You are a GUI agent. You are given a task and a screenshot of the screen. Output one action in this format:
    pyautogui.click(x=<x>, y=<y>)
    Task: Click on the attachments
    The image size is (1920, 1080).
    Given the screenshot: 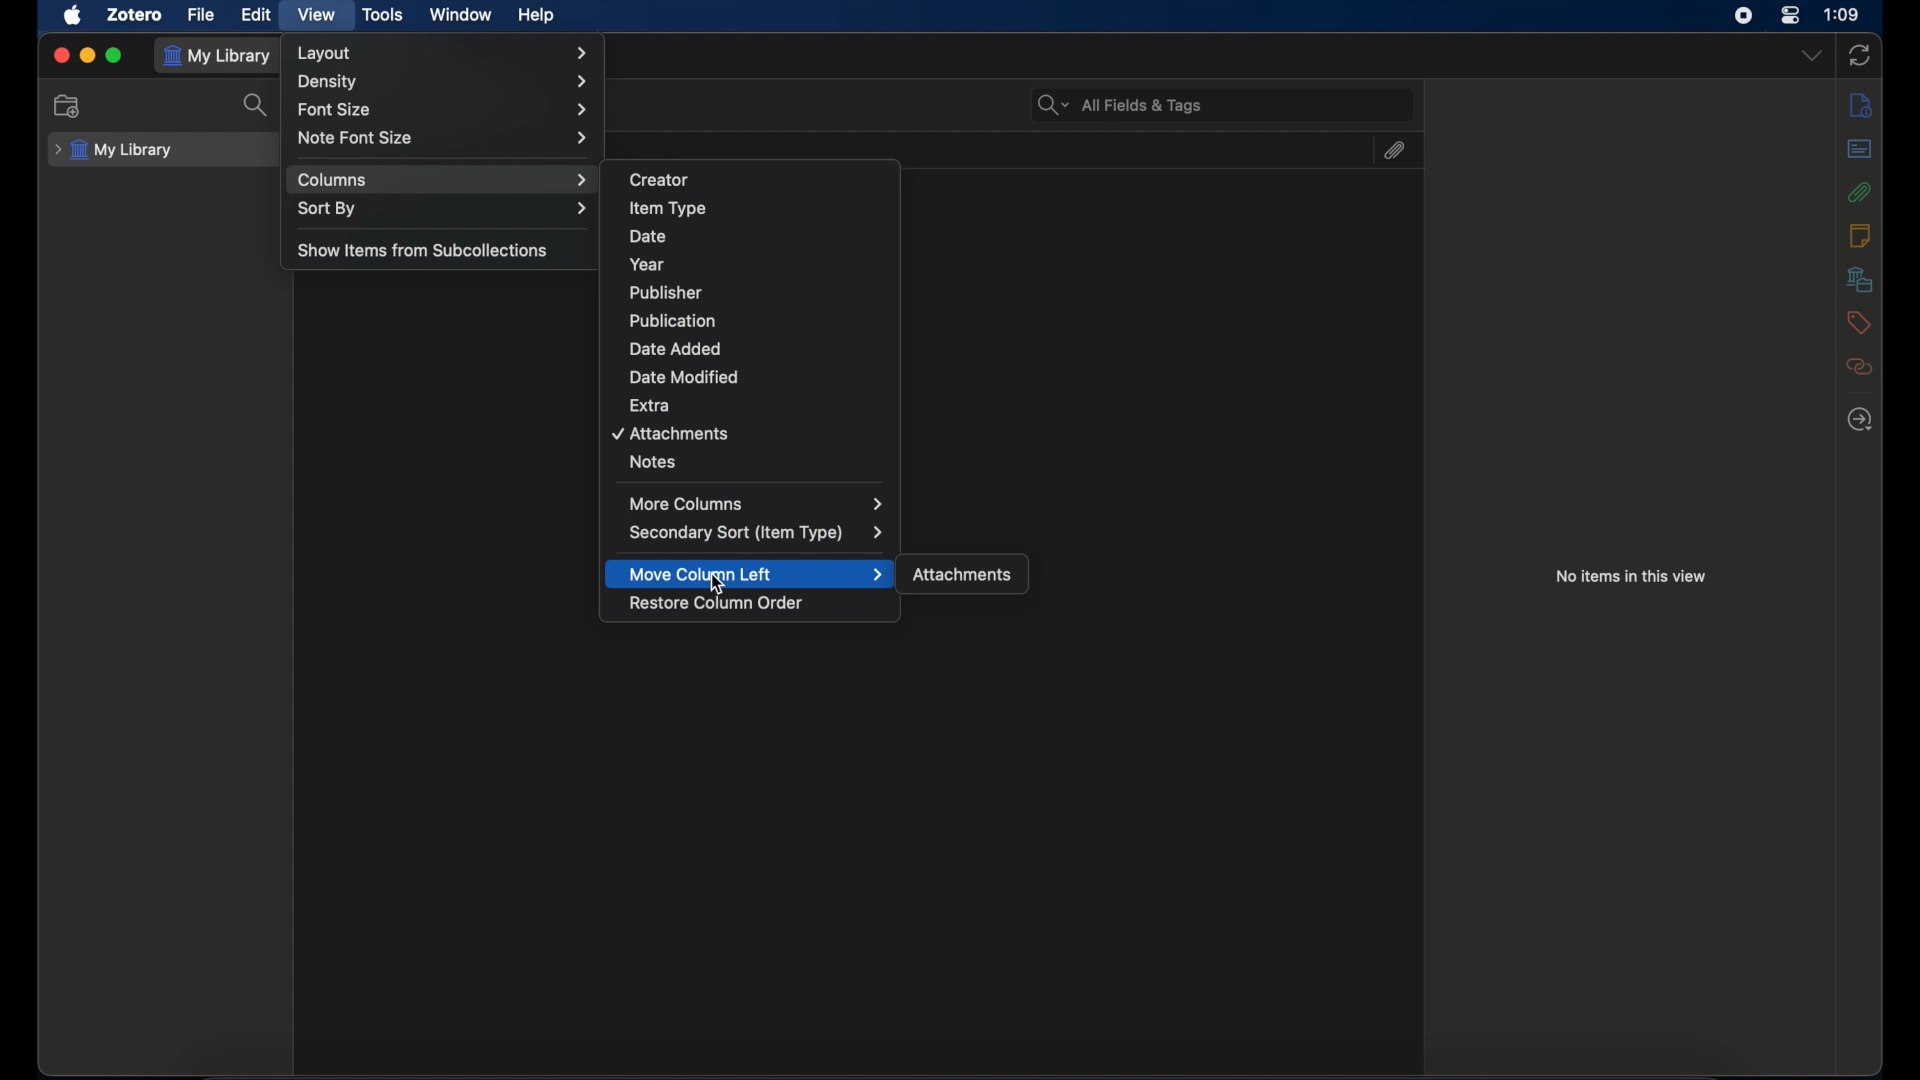 What is the action you would take?
    pyautogui.click(x=1858, y=192)
    